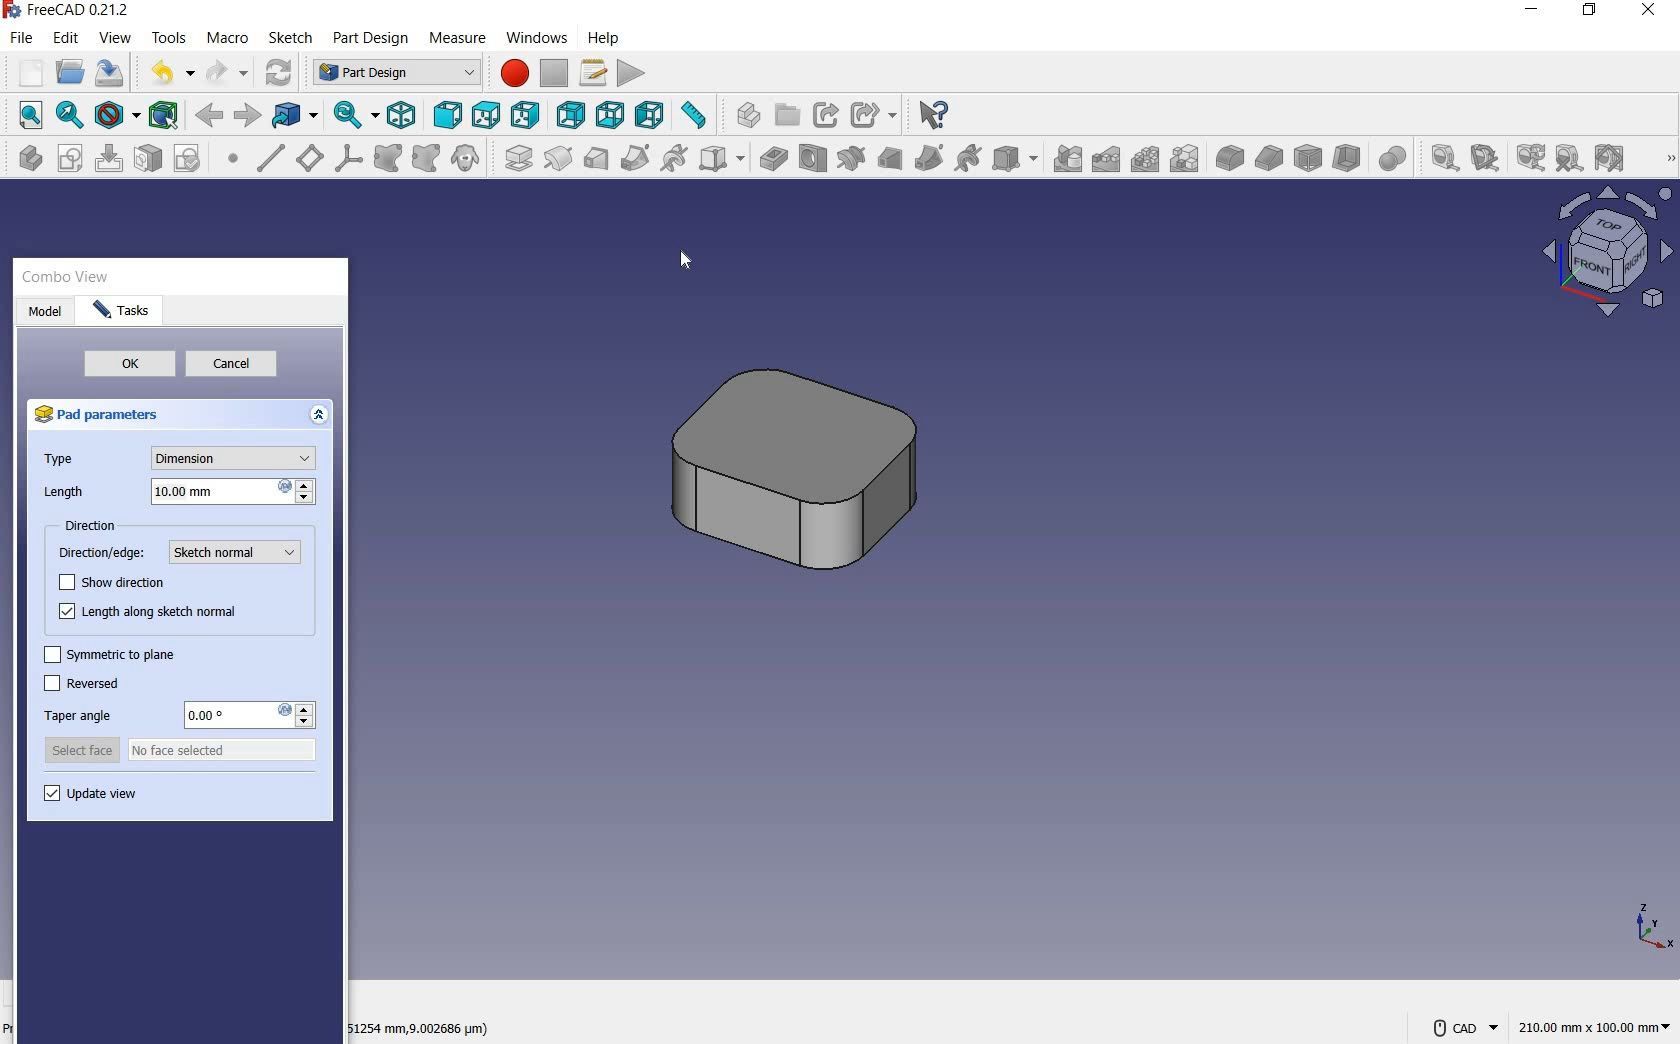 Image resolution: width=1680 pixels, height=1044 pixels. I want to click on map sketch to face, so click(148, 160).